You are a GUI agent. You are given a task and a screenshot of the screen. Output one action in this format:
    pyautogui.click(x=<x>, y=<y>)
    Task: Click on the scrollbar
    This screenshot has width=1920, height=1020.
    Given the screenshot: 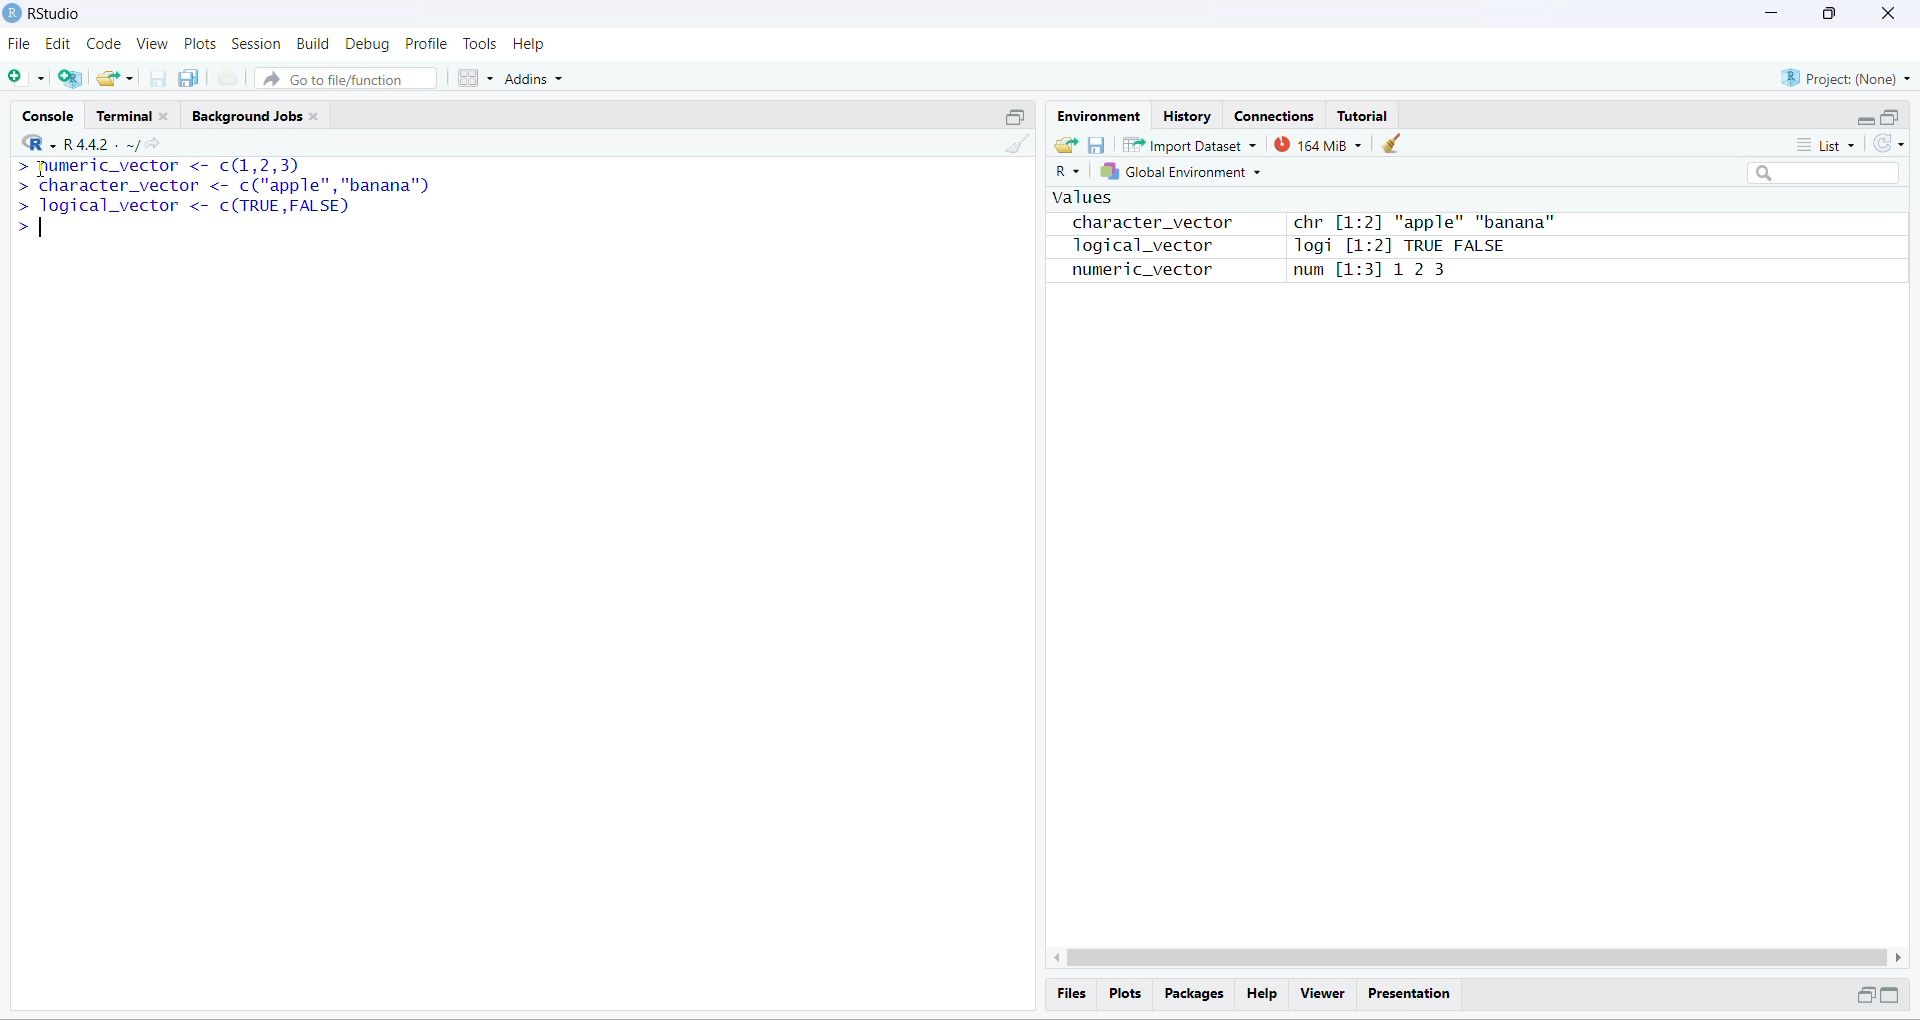 What is the action you would take?
    pyautogui.click(x=1478, y=958)
    